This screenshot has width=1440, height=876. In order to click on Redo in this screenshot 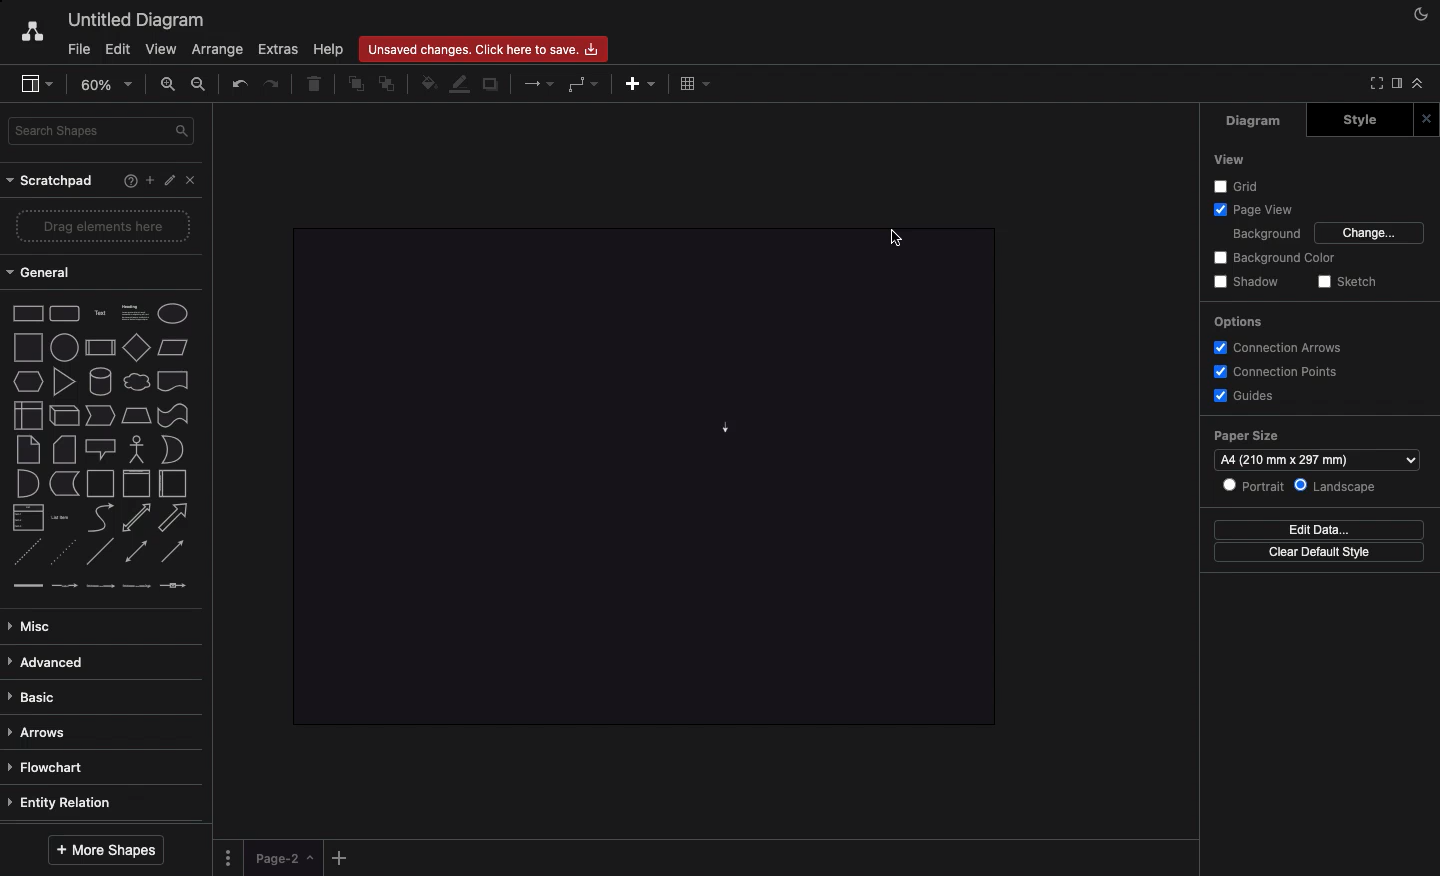, I will do `click(275, 85)`.